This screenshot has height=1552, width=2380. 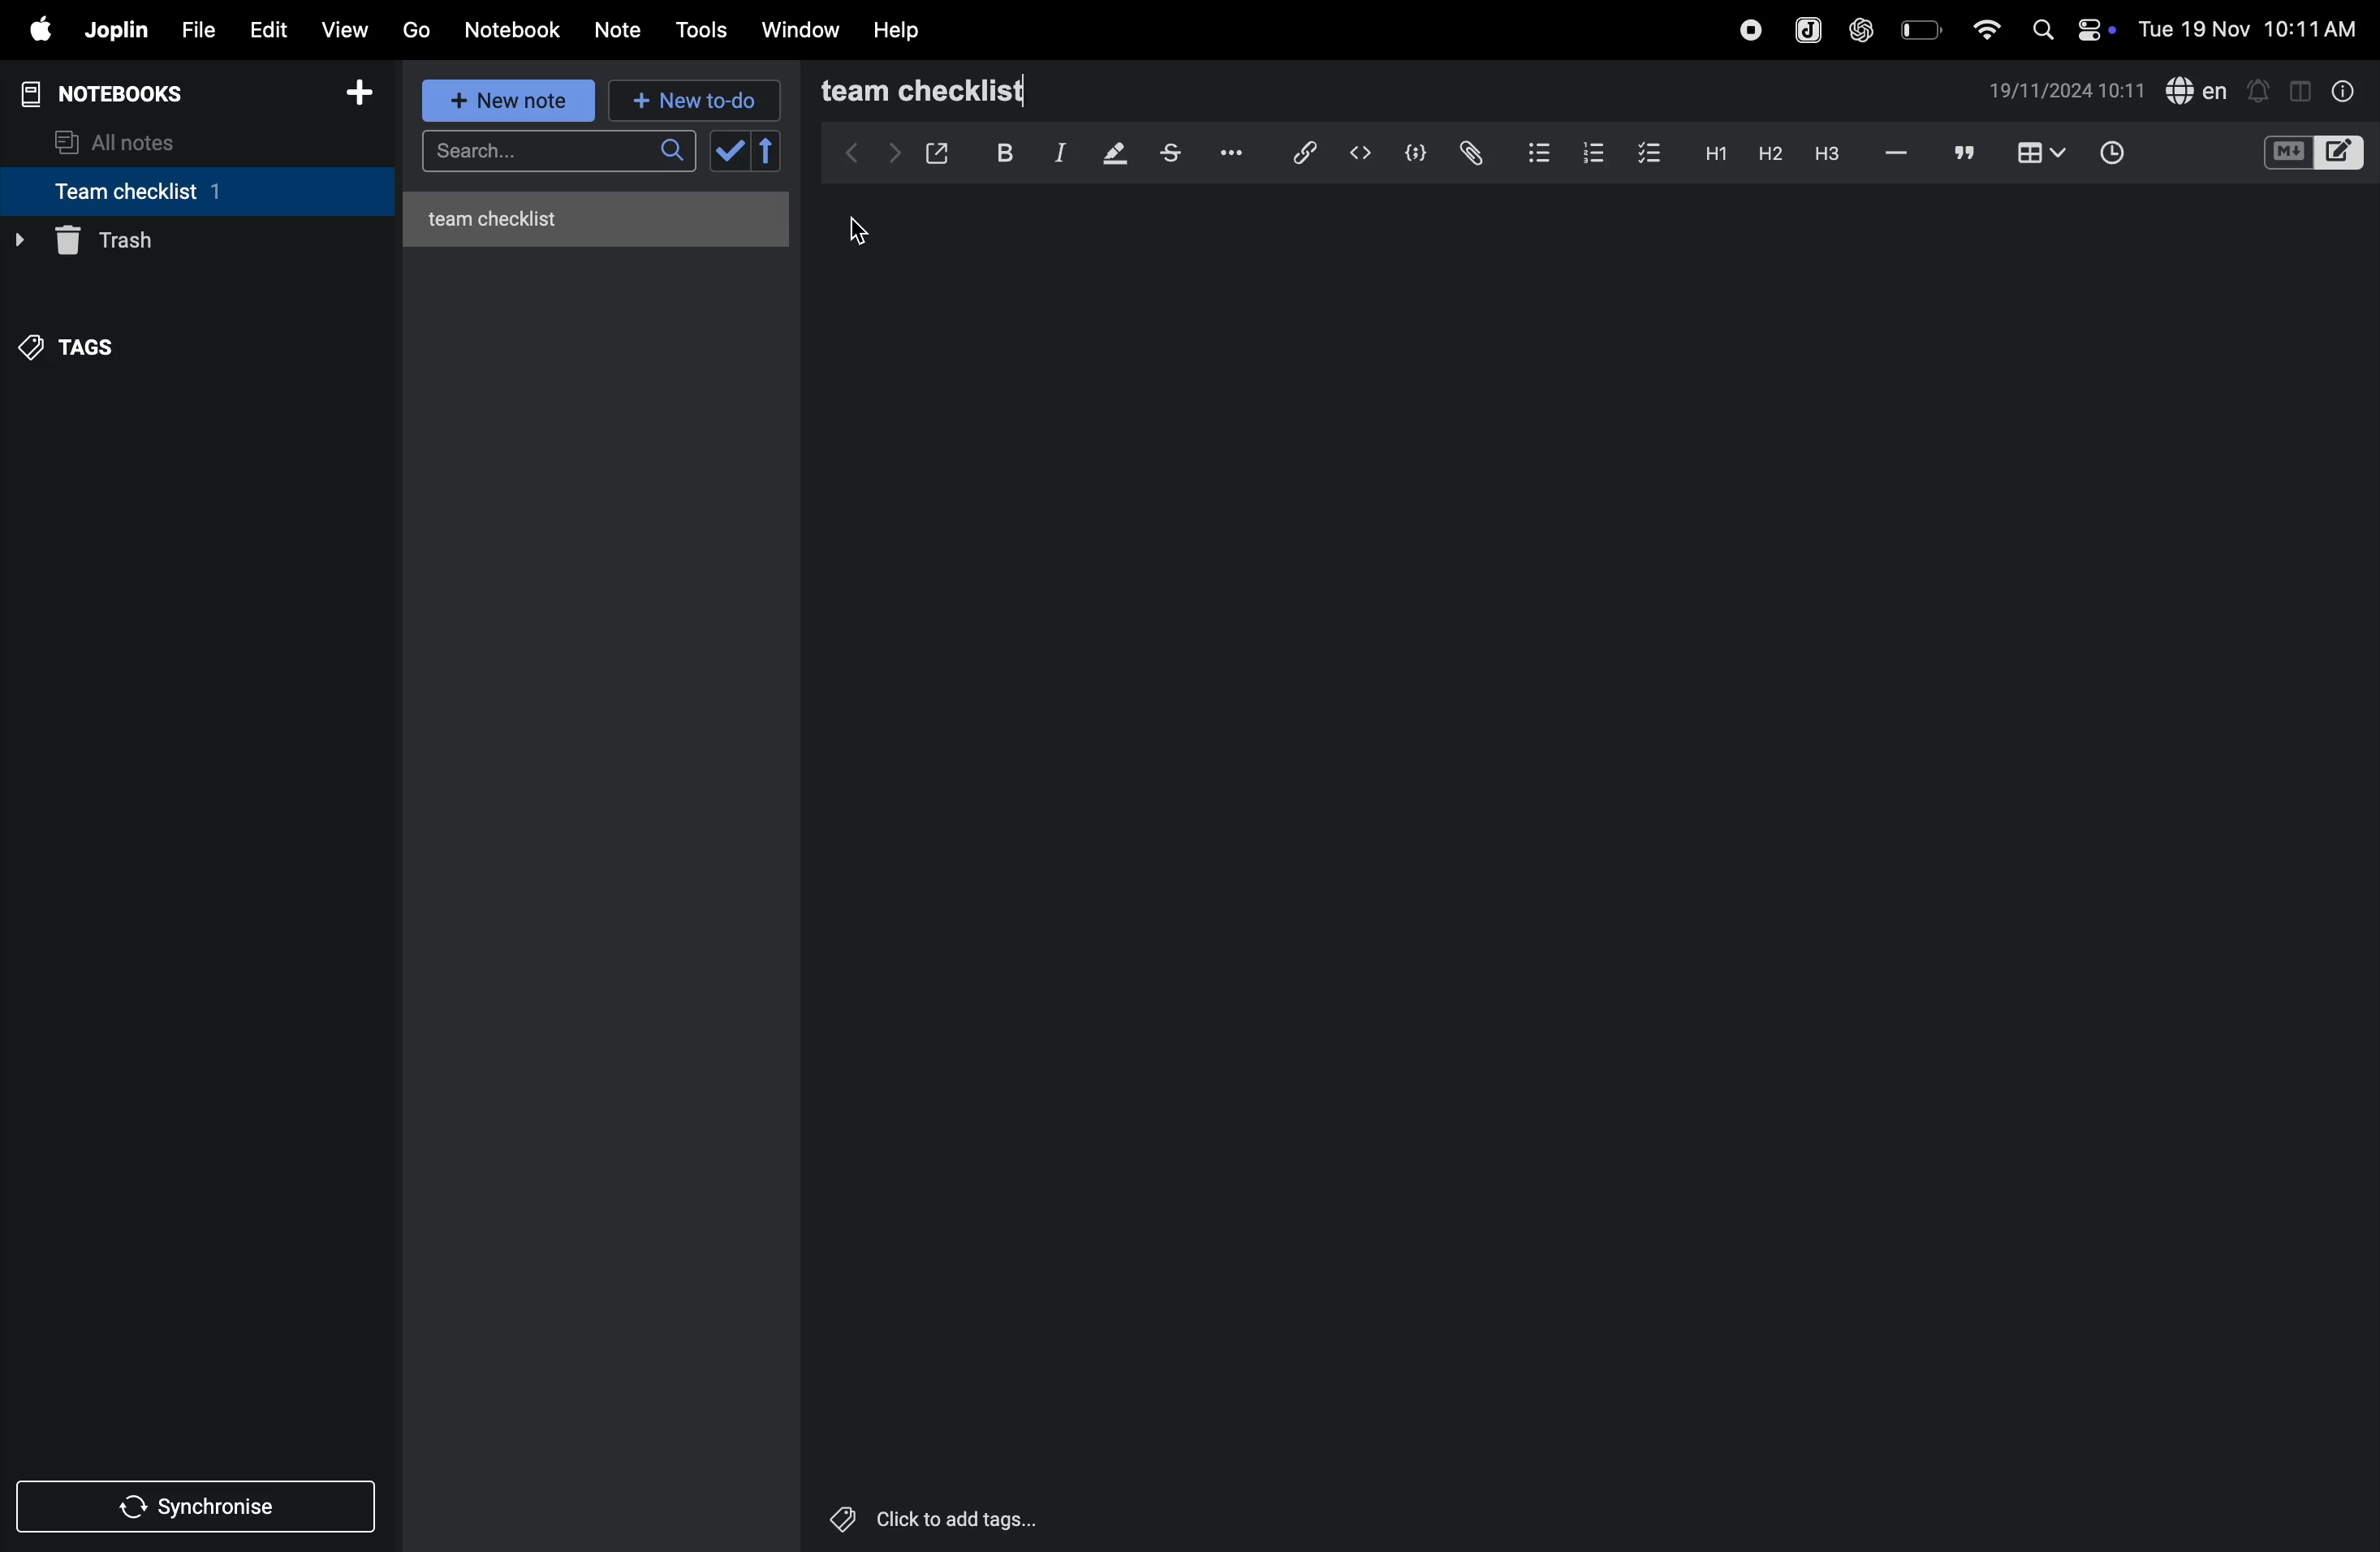 What do you see at coordinates (1469, 152) in the screenshot?
I see `attach file` at bounding box center [1469, 152].